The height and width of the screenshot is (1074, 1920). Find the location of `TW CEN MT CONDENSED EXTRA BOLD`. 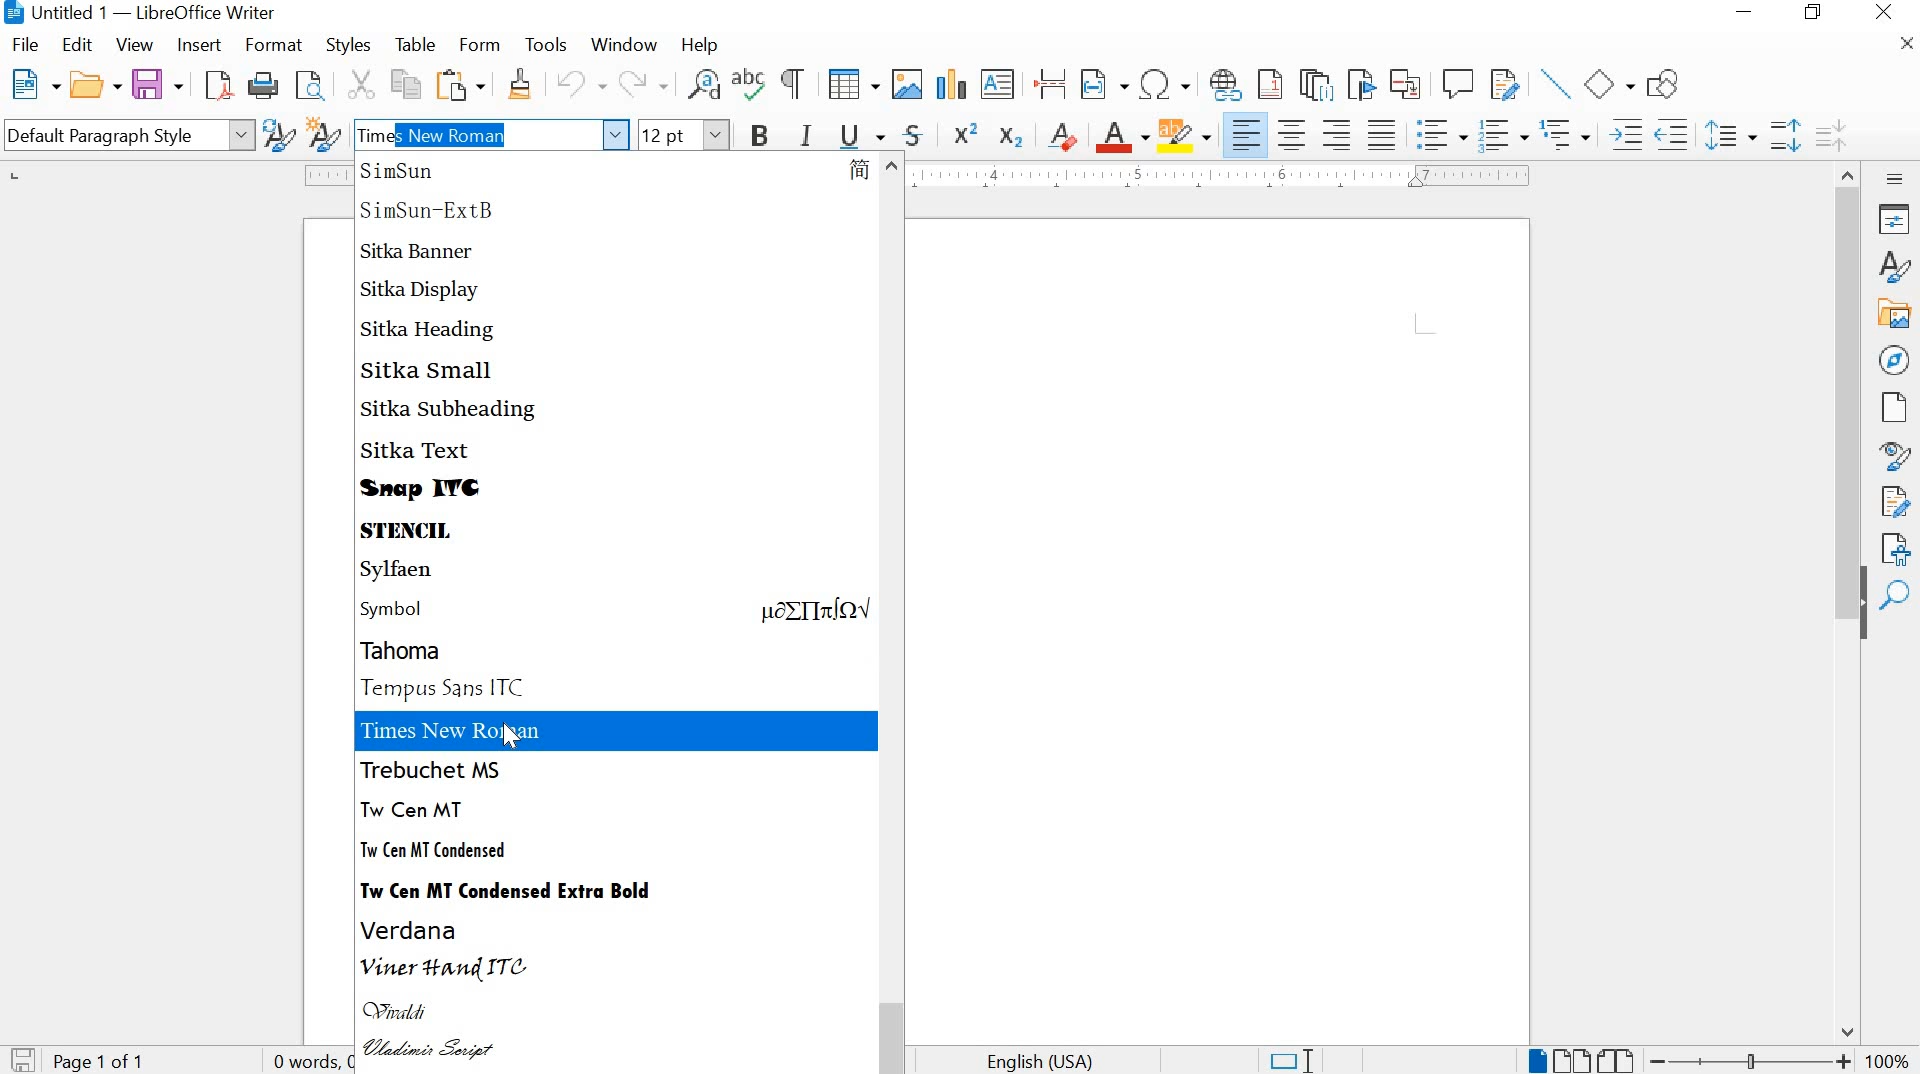

TW CEN MT CONDENSED EXTRA BOLD is located at coordinates (509, 888).